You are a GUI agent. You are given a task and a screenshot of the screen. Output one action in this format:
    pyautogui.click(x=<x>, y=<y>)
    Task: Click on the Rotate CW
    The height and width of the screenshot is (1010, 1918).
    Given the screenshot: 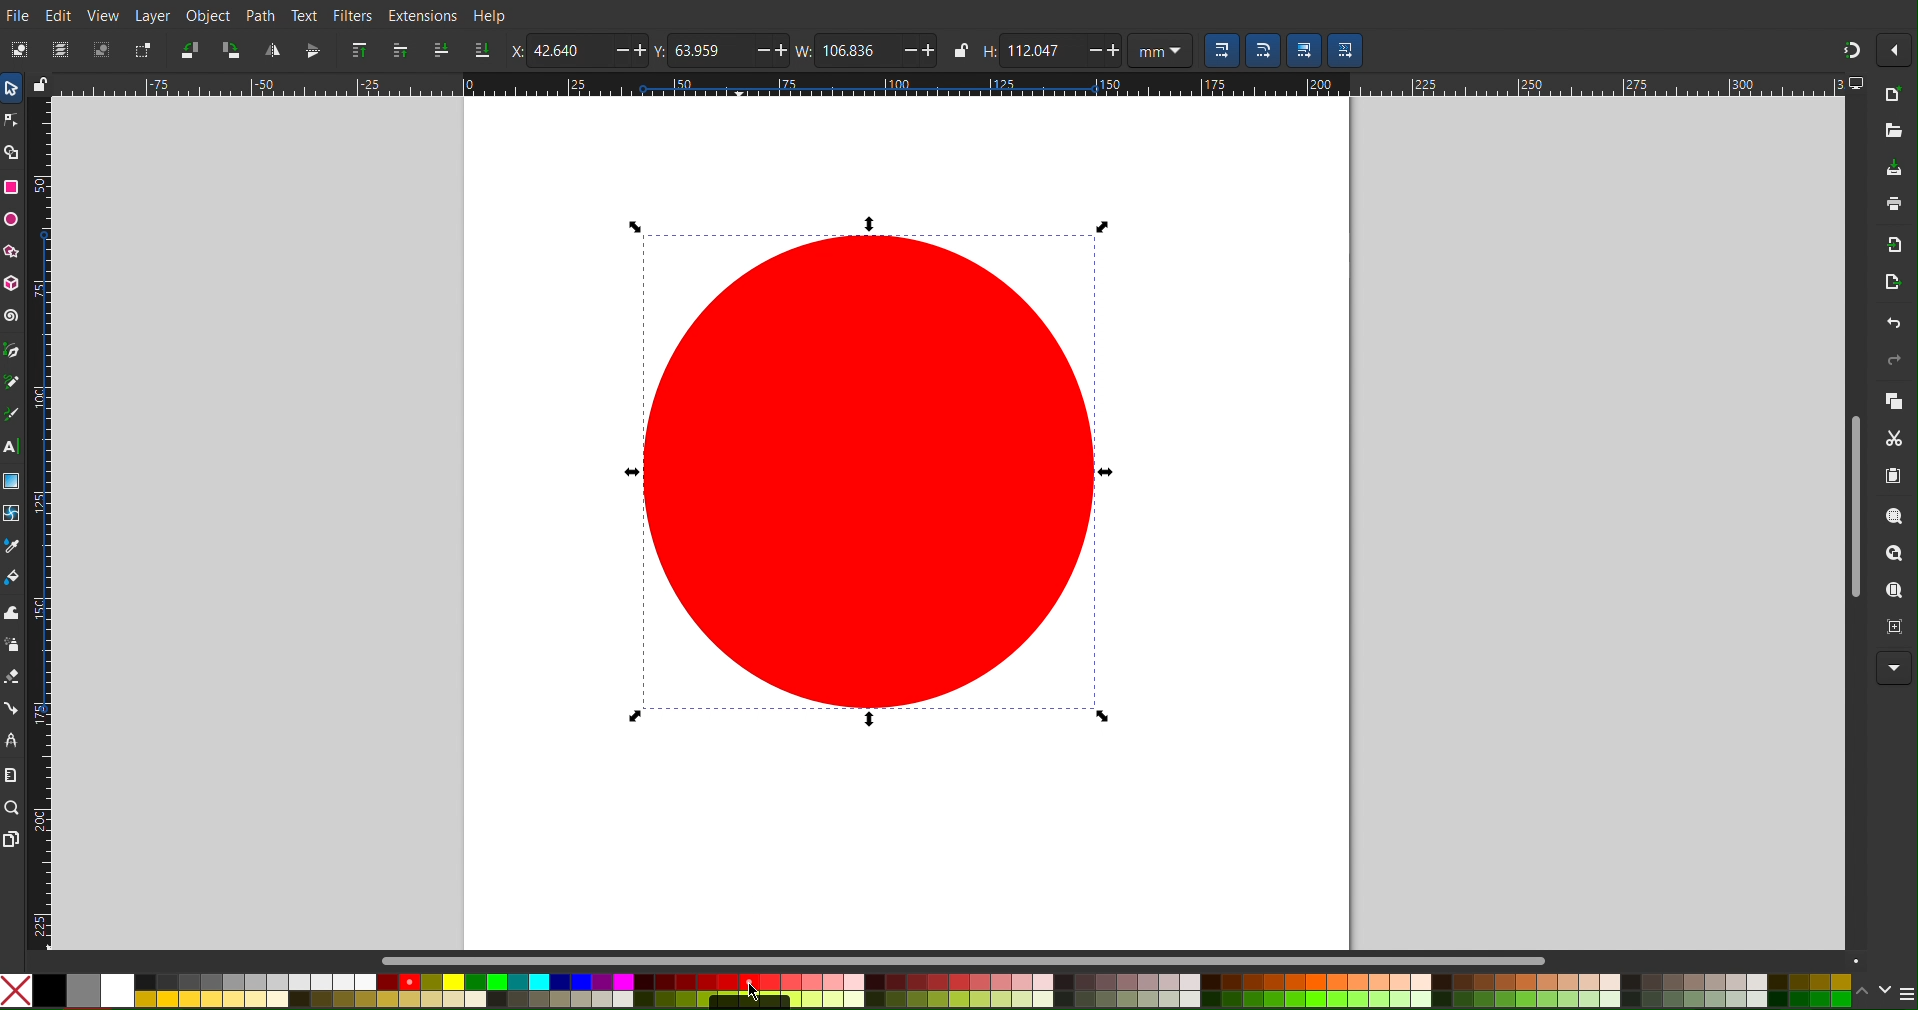 What is the action you would take?
    pyautogui.click(x=233, y=49)
    